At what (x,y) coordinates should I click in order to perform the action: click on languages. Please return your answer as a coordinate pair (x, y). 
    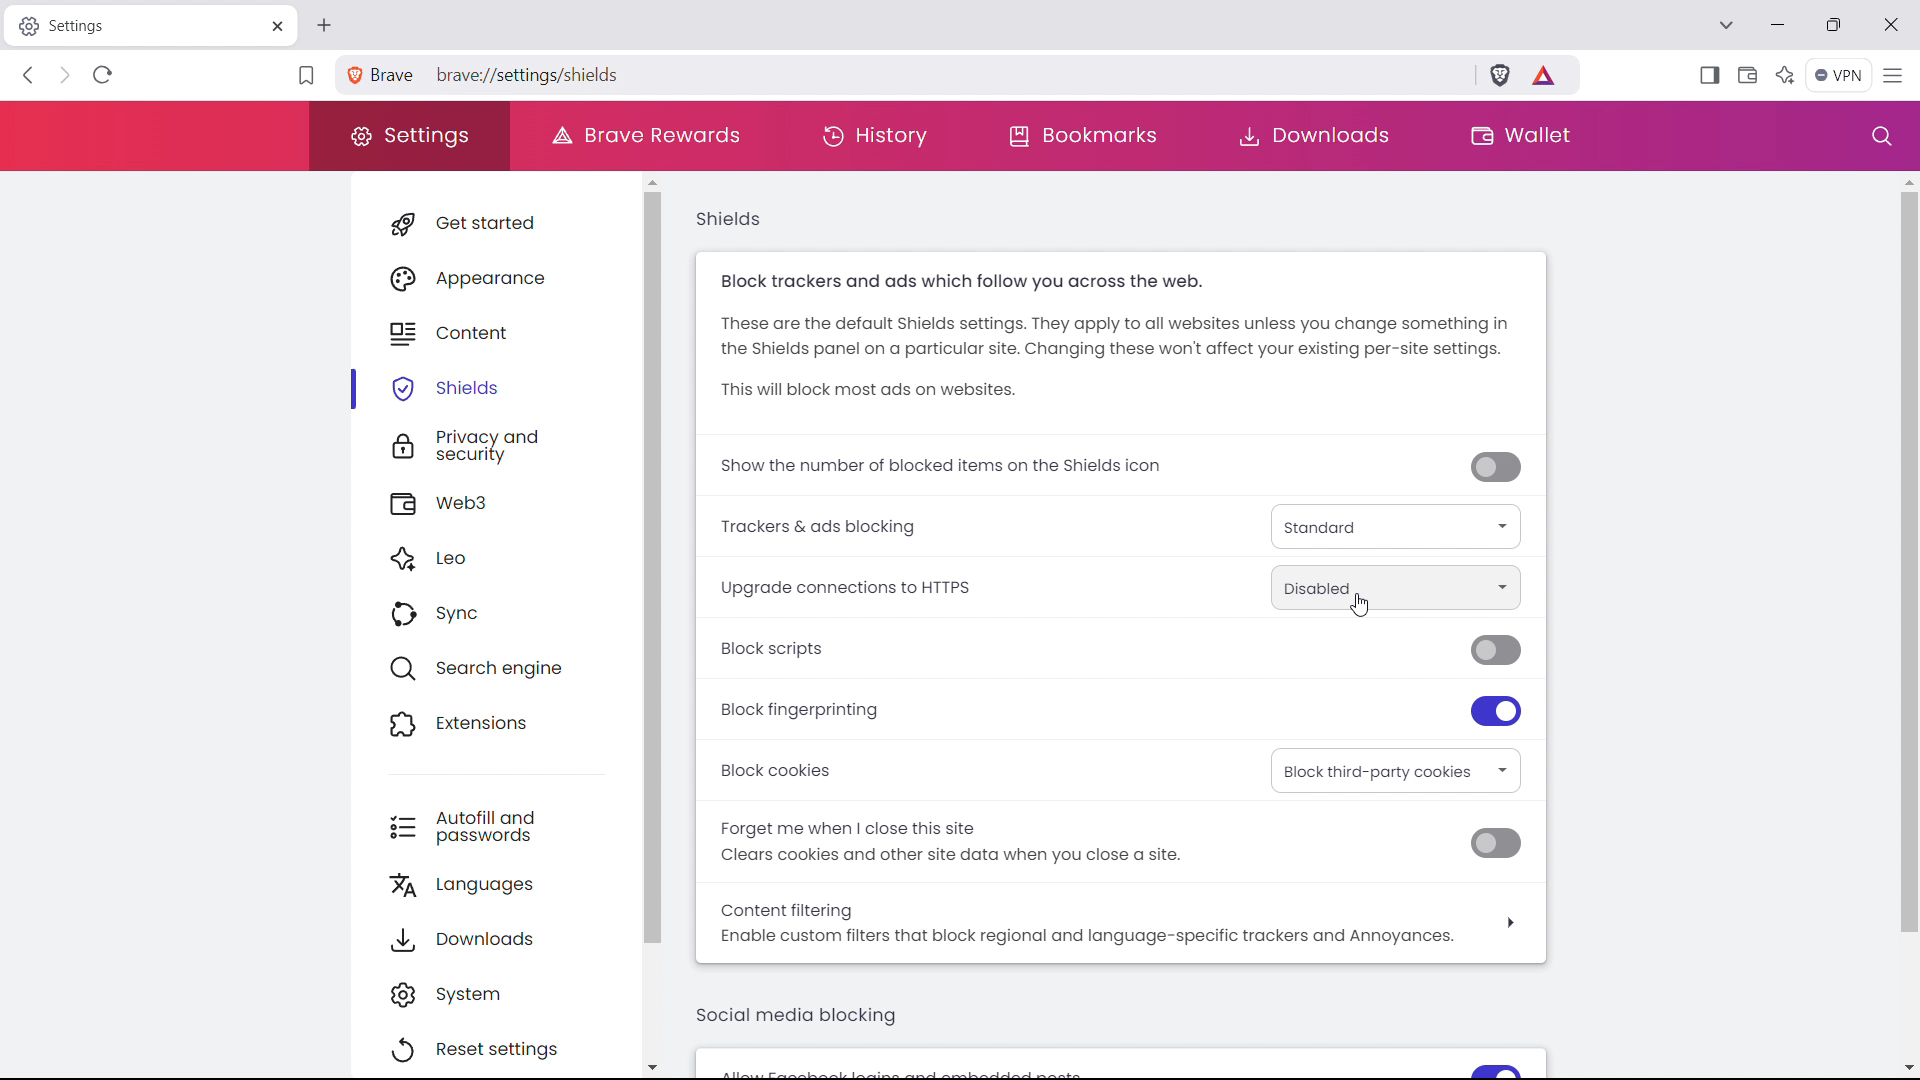
    Looking at the image, I should click on (507, 883).